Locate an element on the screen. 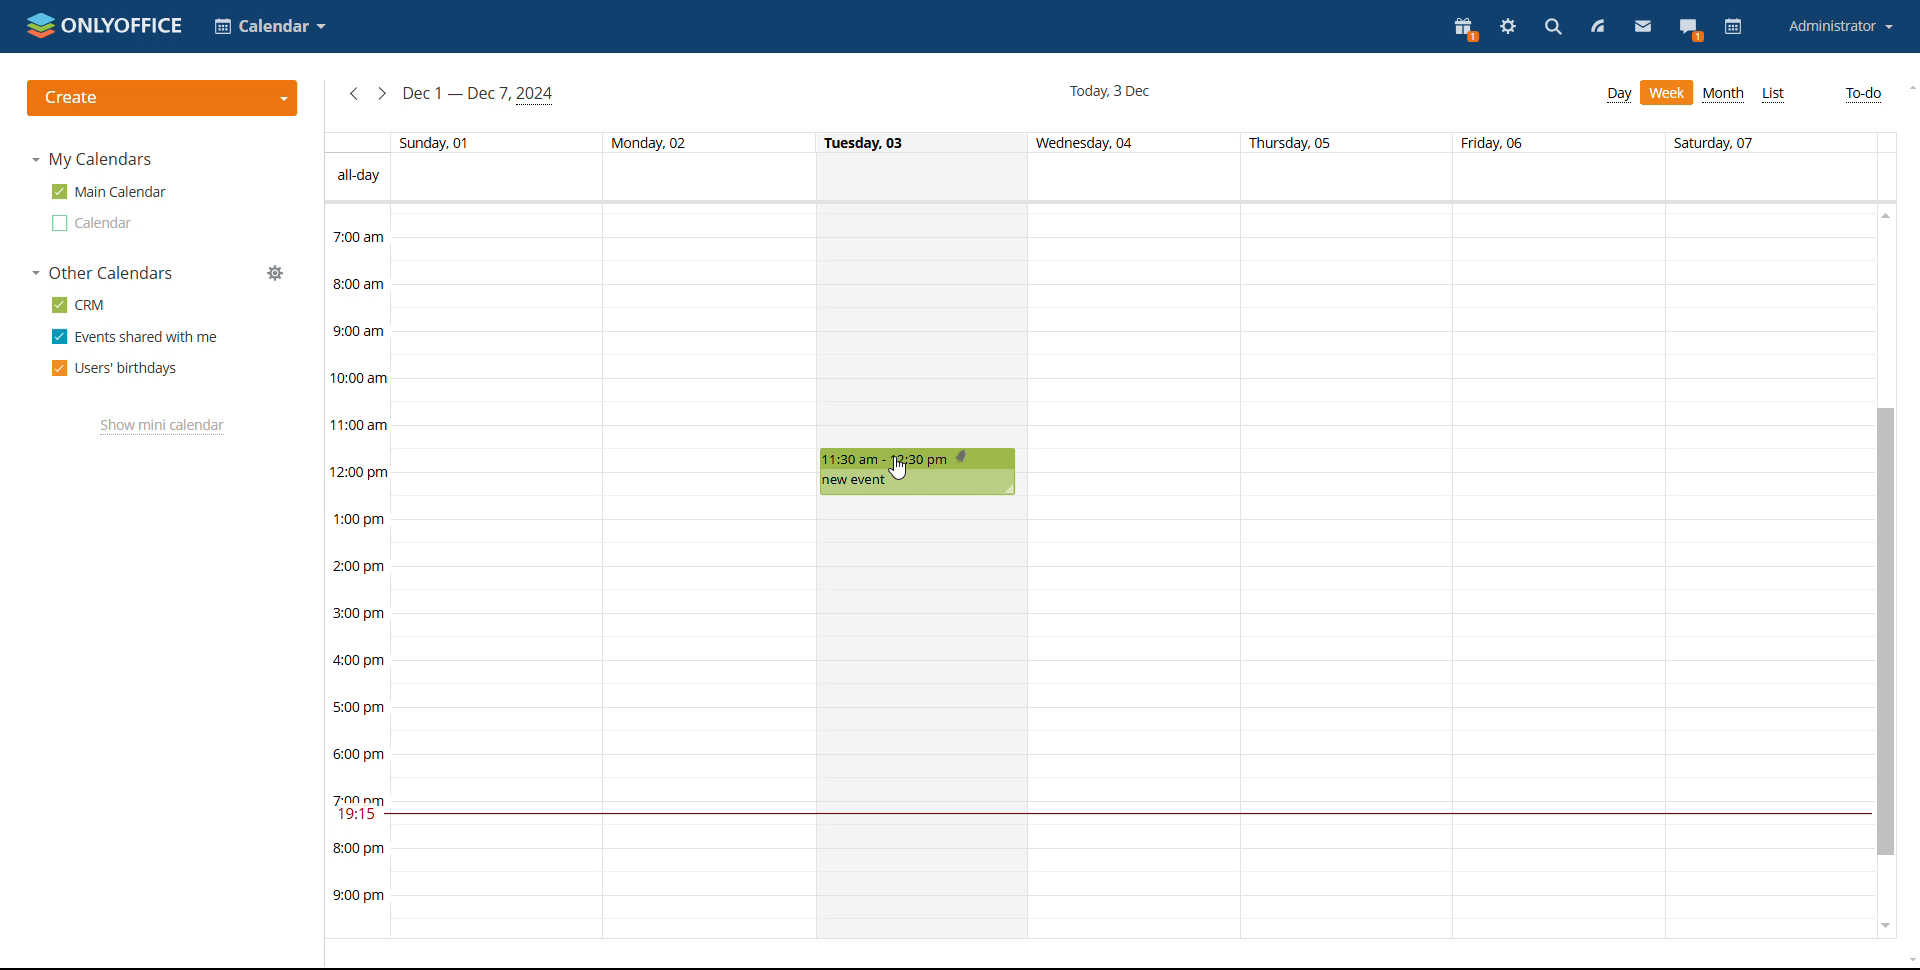 The image size is (1920, 970). scroll up is located at coordinates (1908, 86).